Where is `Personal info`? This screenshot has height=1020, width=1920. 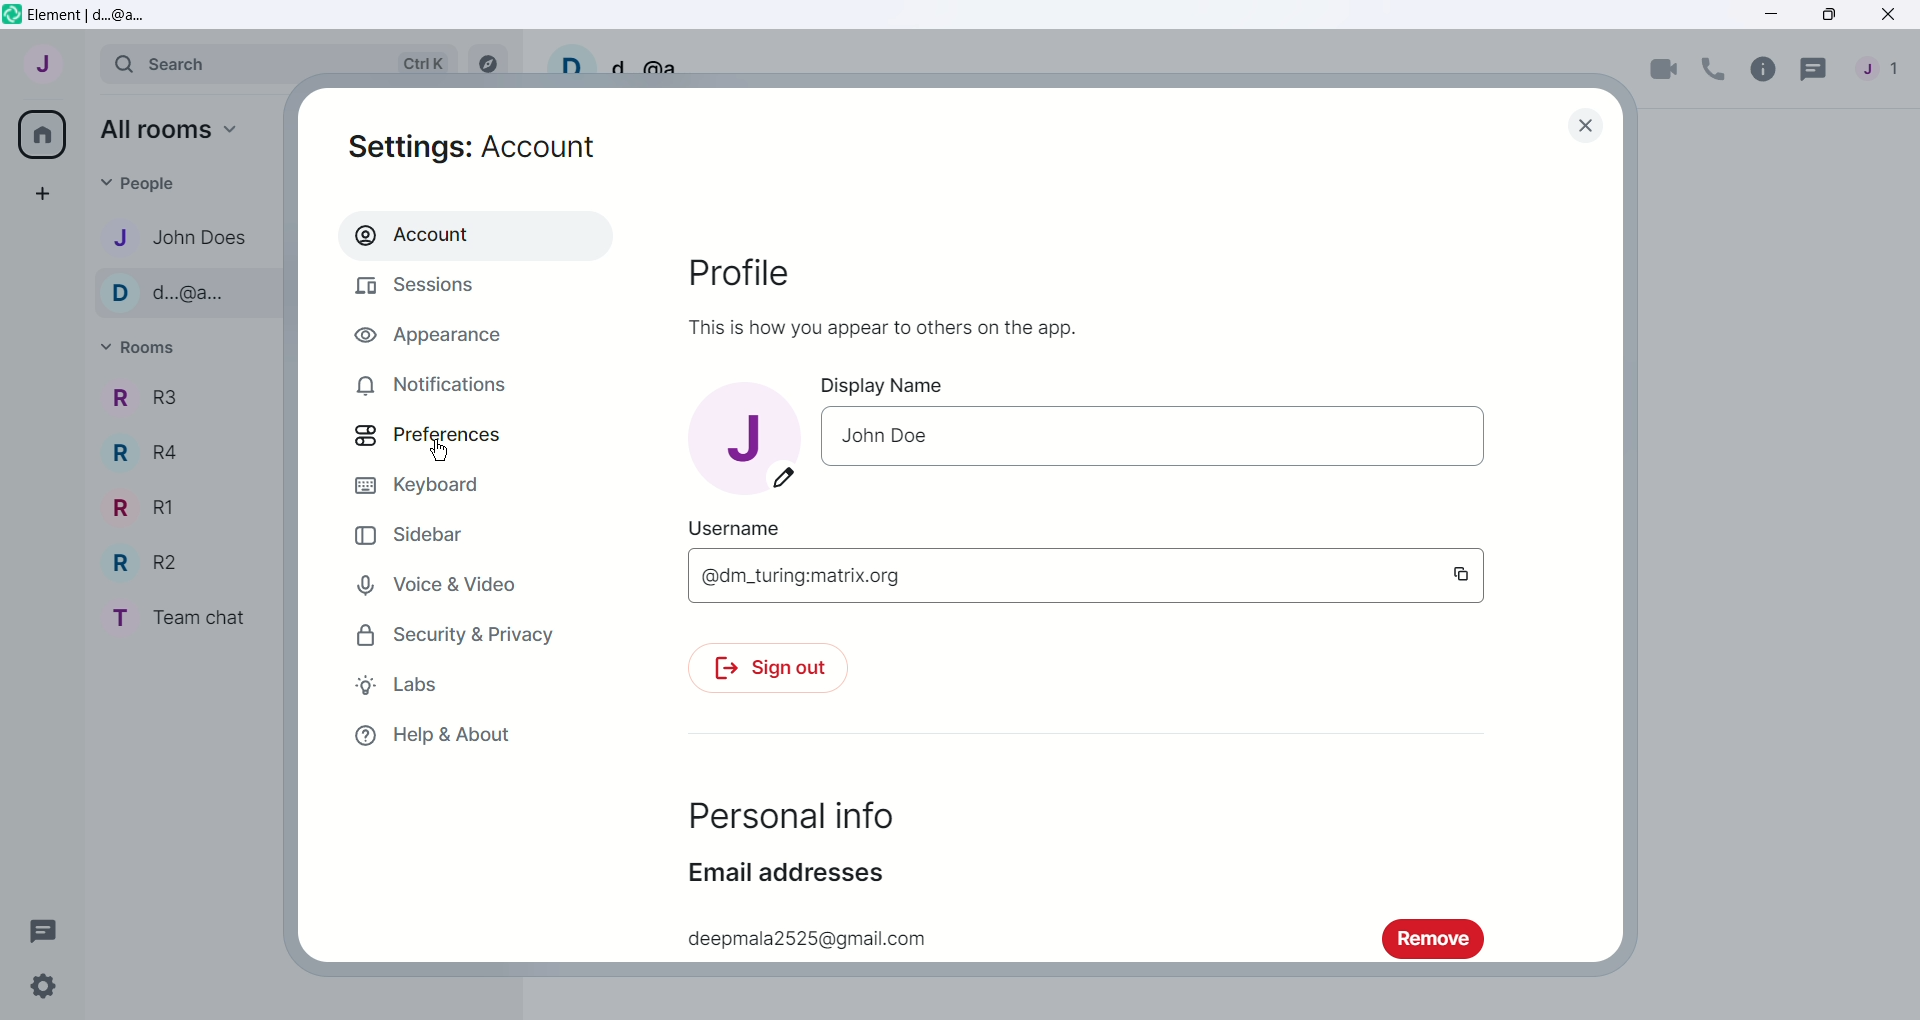 Personal info is located at coordinates (791, 815).